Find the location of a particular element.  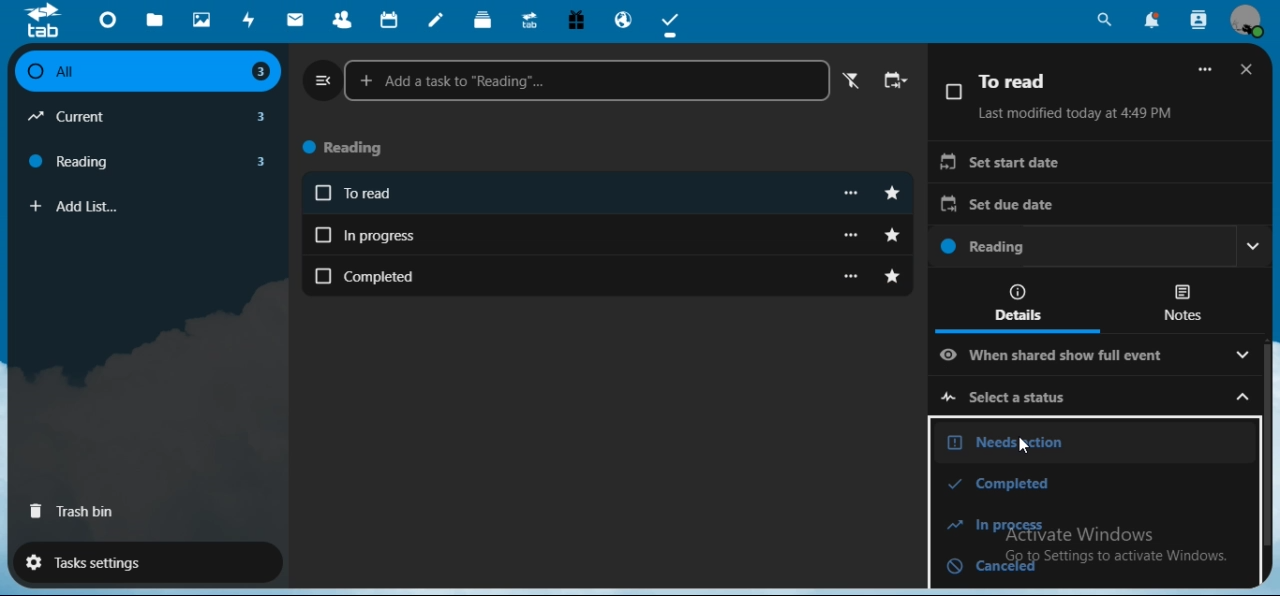

add a task to reading is located at coordinates (588, 81).